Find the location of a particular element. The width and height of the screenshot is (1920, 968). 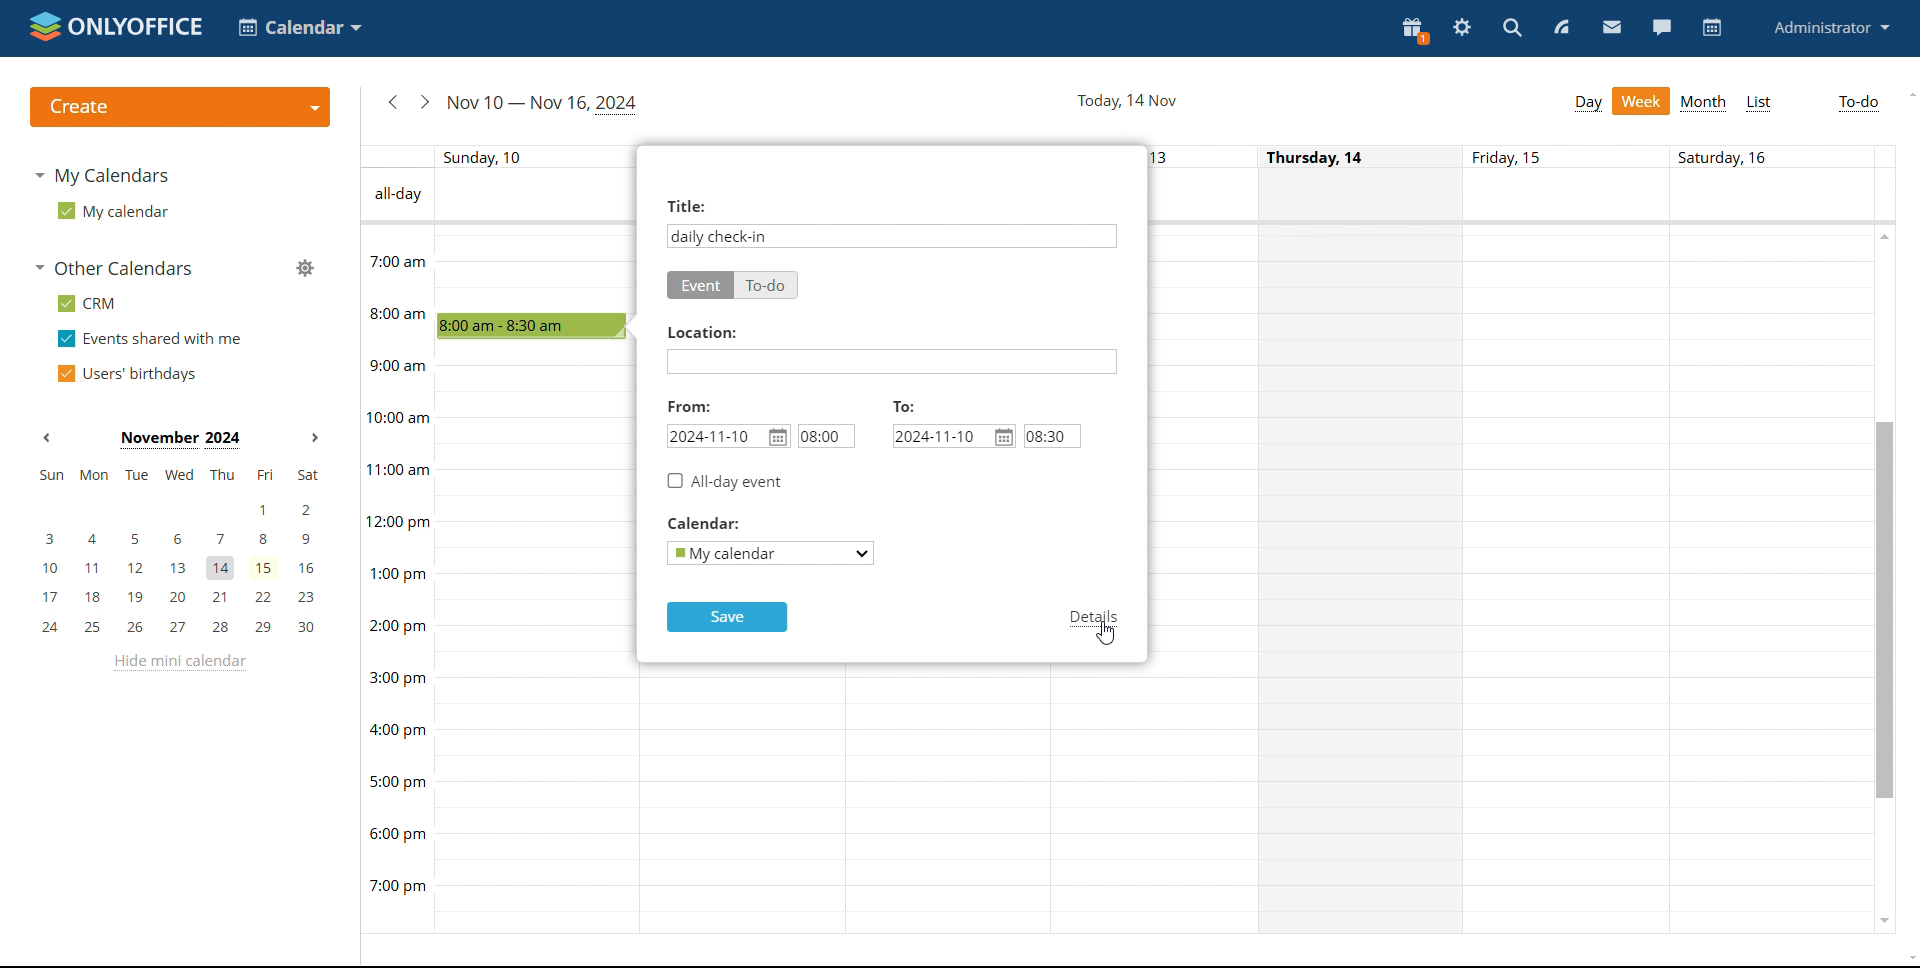

mail is located at coordinates (1613, 28).